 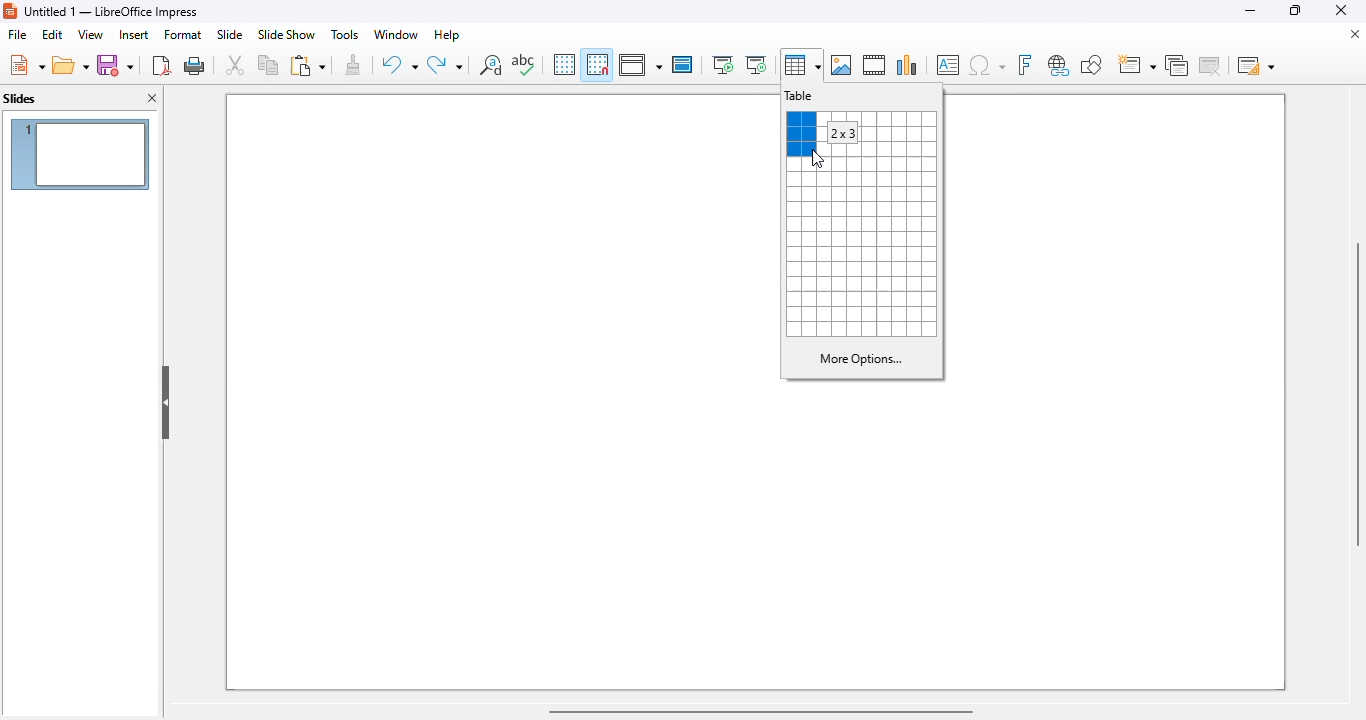 What do you see at coordinates (167, 401) in the screenshot?
I see `hide pane` at bounding box center [167, 401].